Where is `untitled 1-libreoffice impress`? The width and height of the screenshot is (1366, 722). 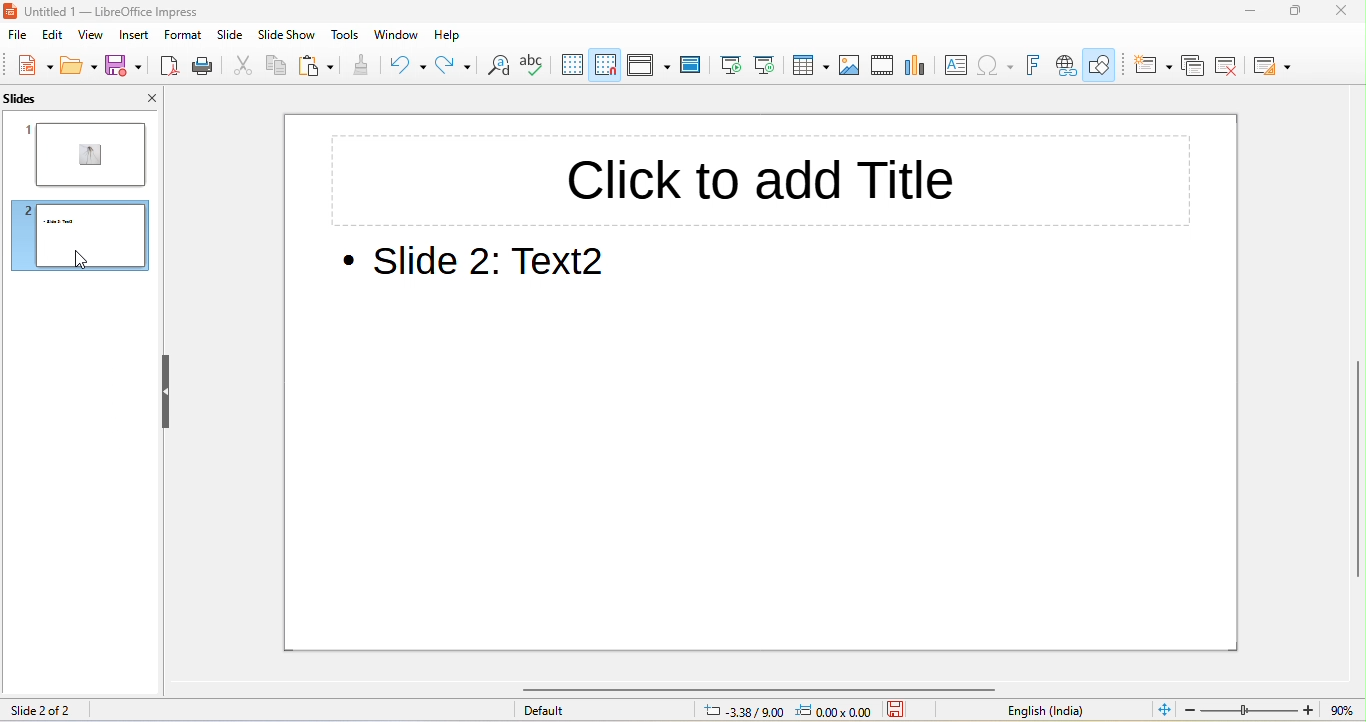 untitled 1-libreoffice impress is located at coordinates (155, 12).